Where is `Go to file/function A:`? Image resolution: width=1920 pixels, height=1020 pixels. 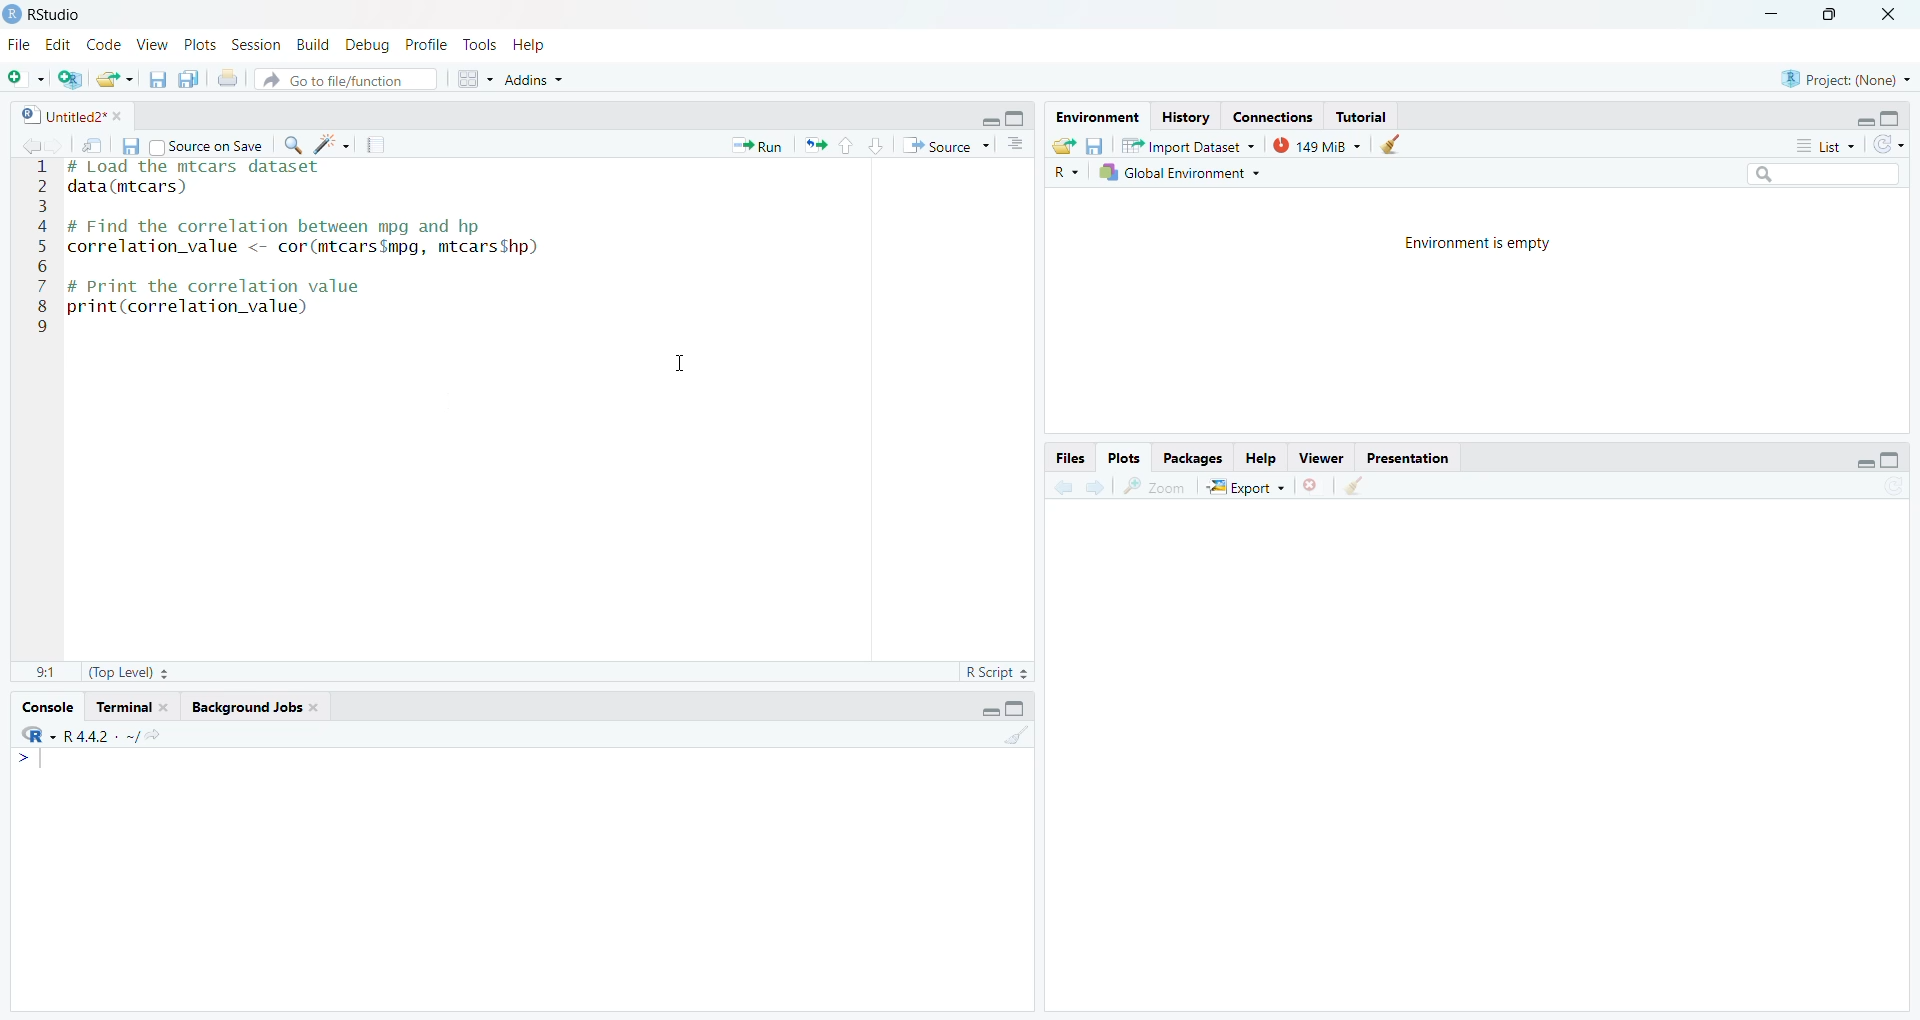 Go to file/function A: is located at coordinates (349, 79).